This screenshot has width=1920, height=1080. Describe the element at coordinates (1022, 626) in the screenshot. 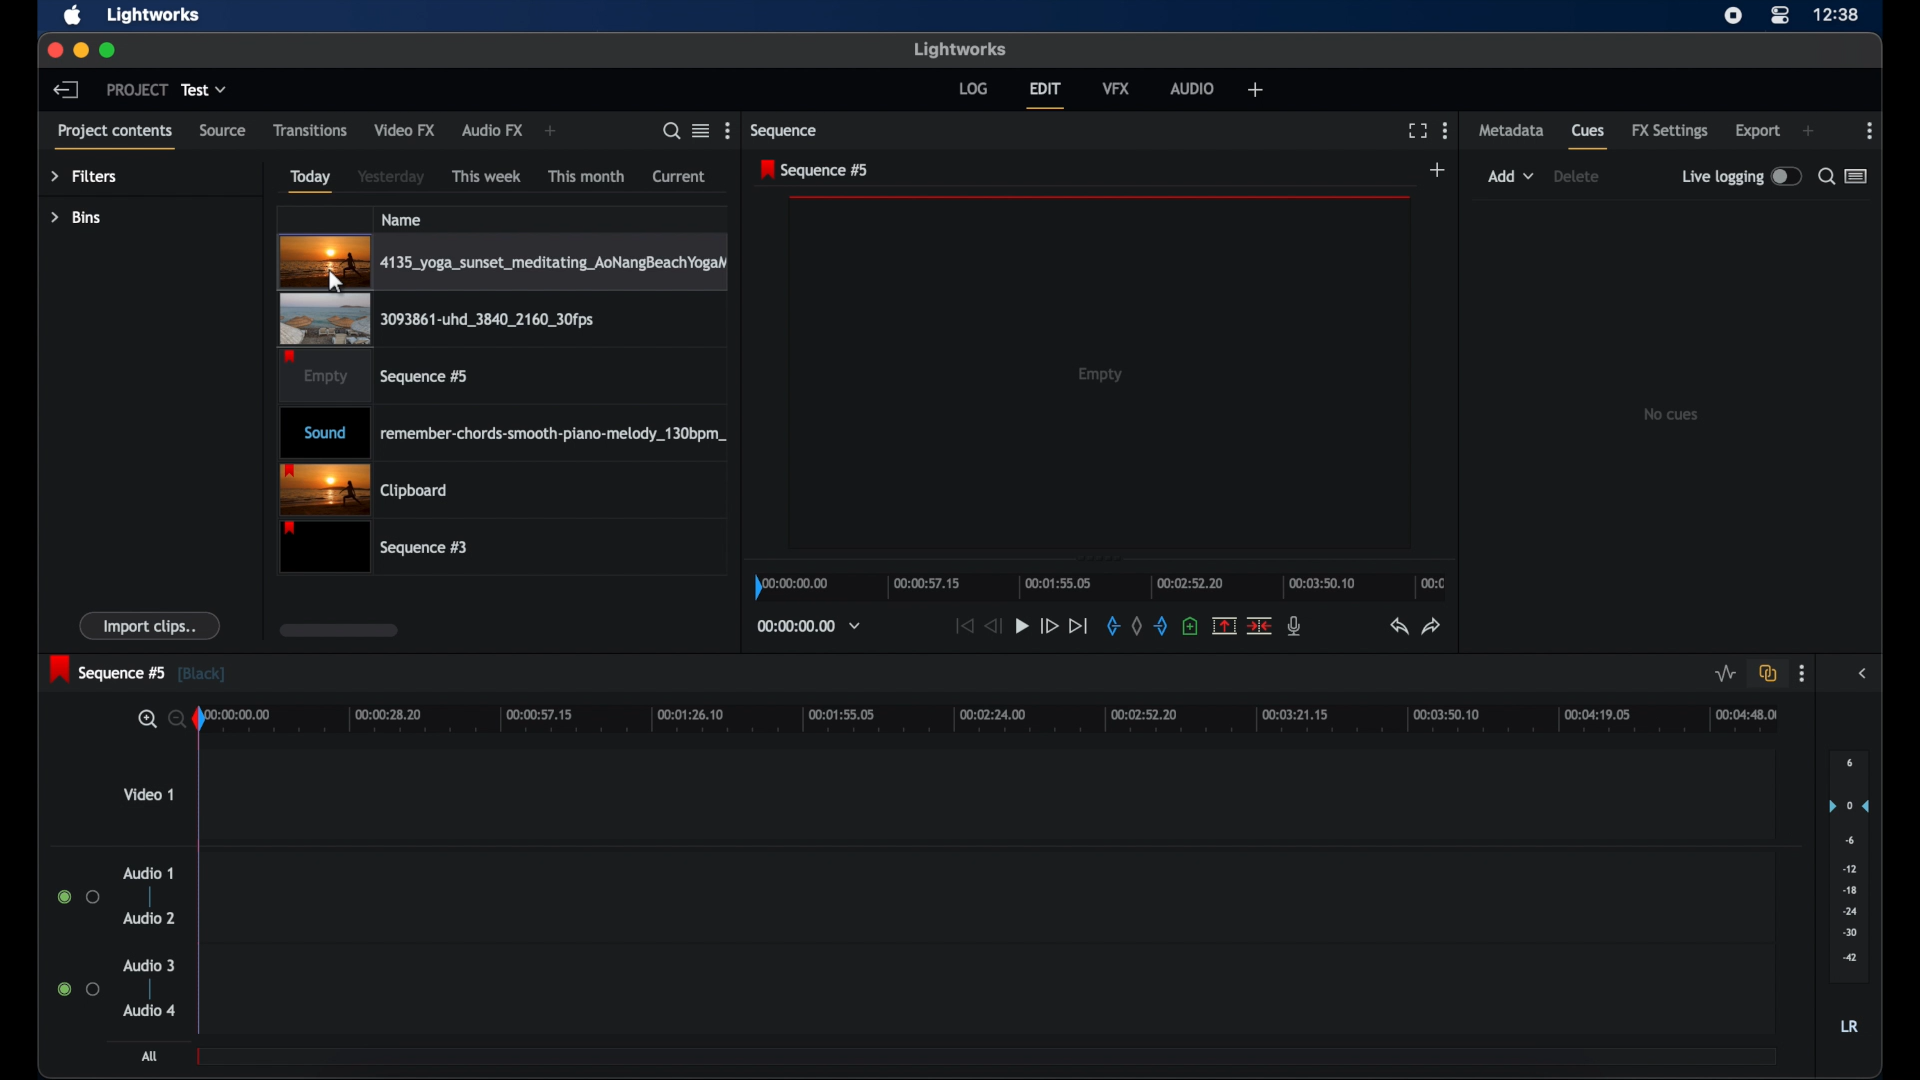

I see `play button` at that location.